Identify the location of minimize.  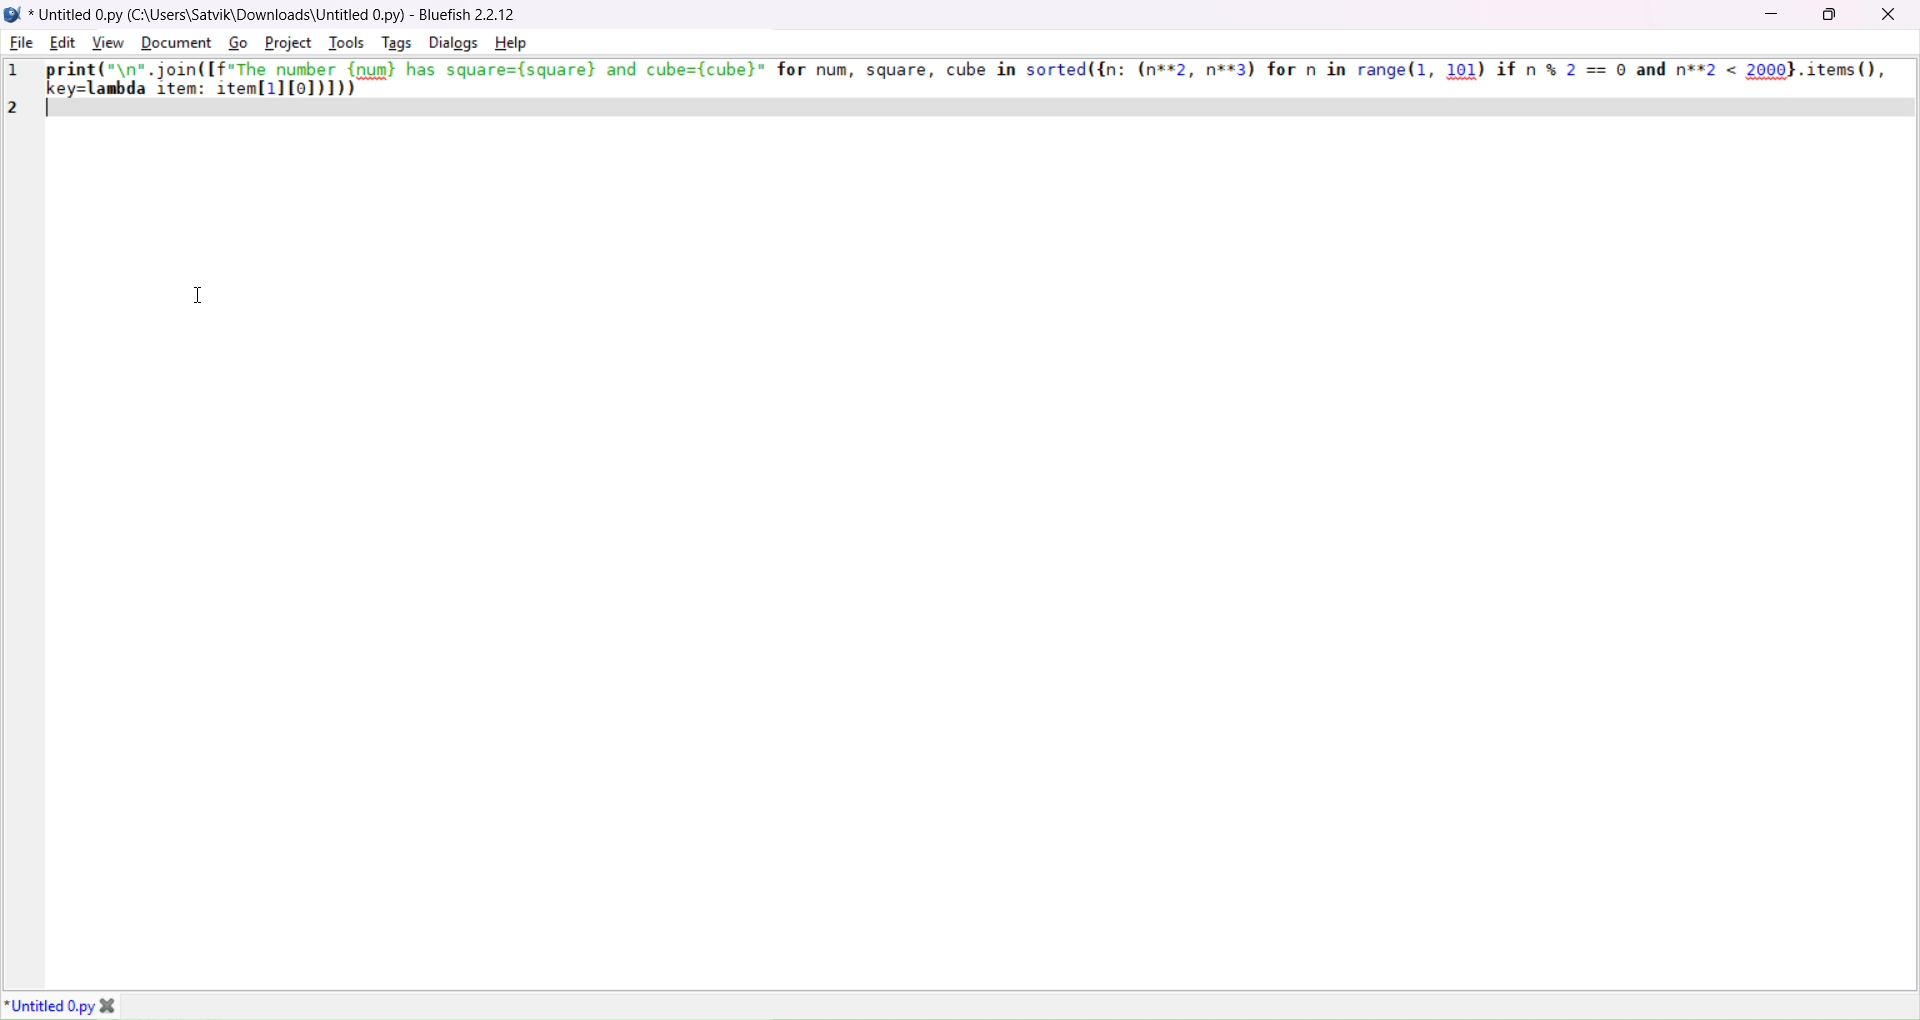
(1771, 13).